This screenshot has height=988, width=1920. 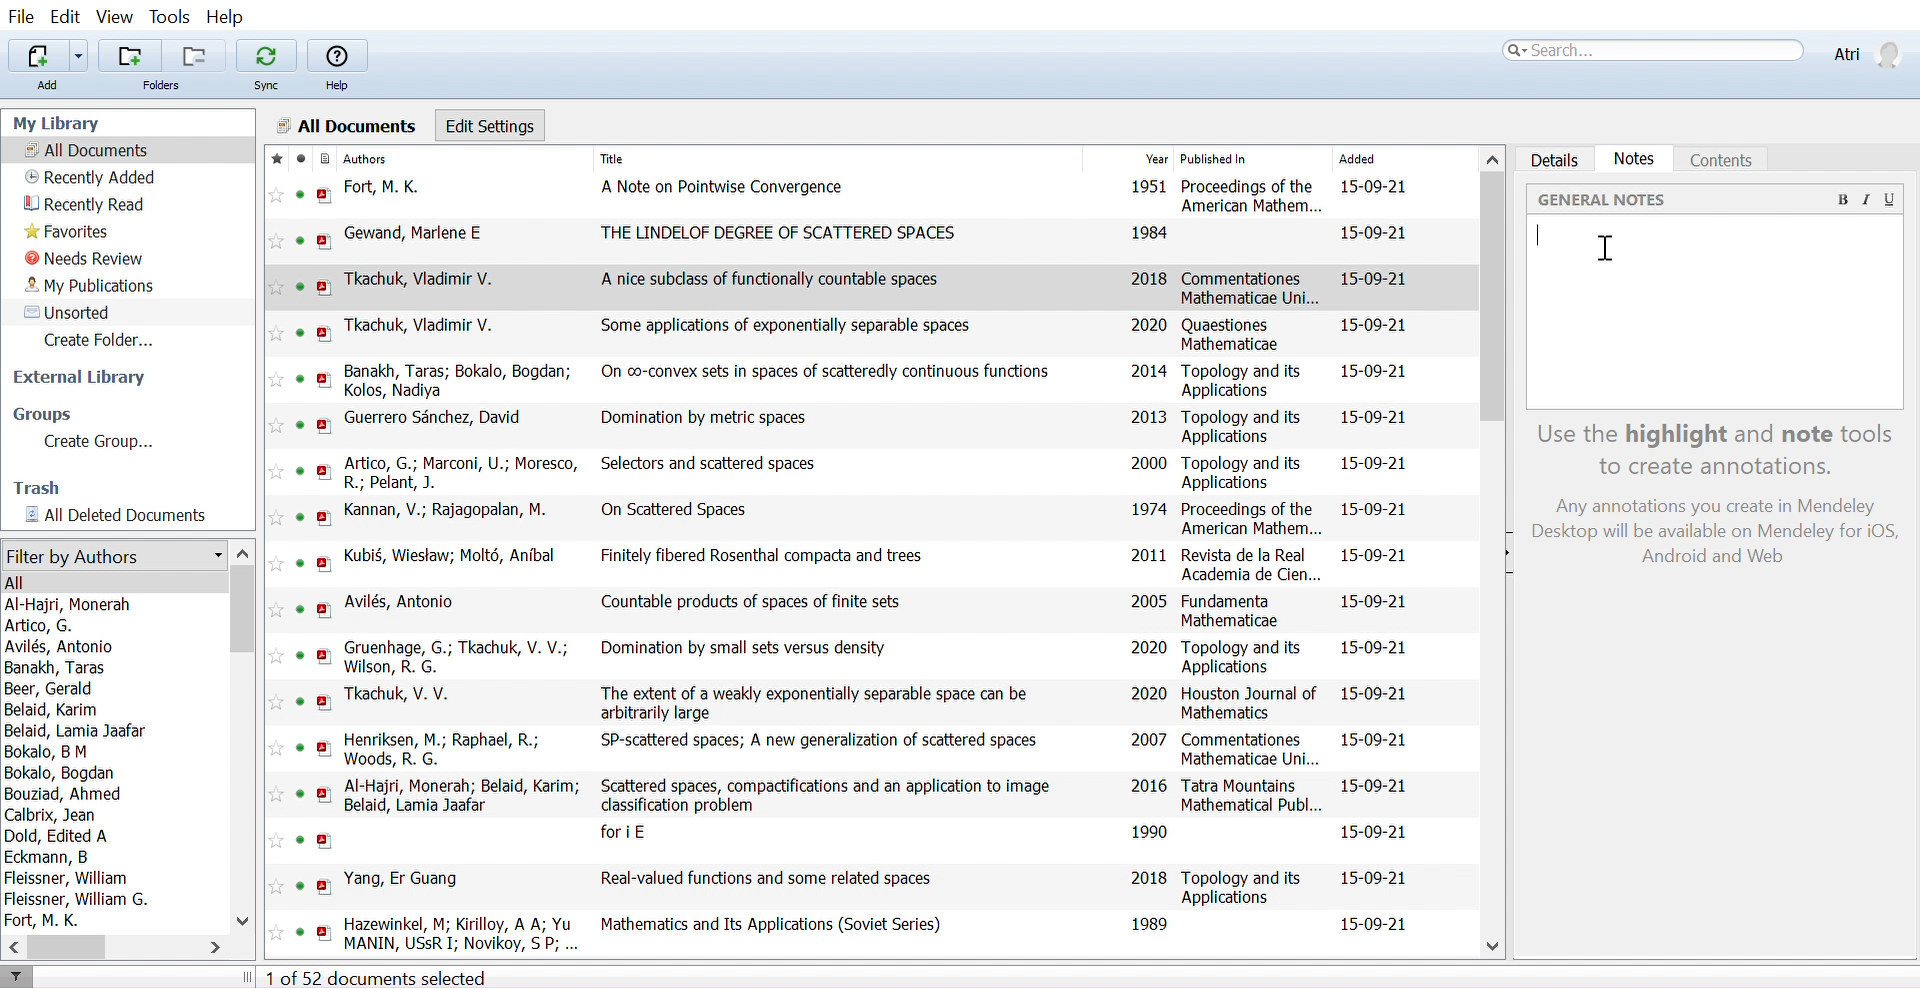 What do you see at coordinates (1146, 323) in the screenshot?
I see `2020` at bounding box center [1146, 323].